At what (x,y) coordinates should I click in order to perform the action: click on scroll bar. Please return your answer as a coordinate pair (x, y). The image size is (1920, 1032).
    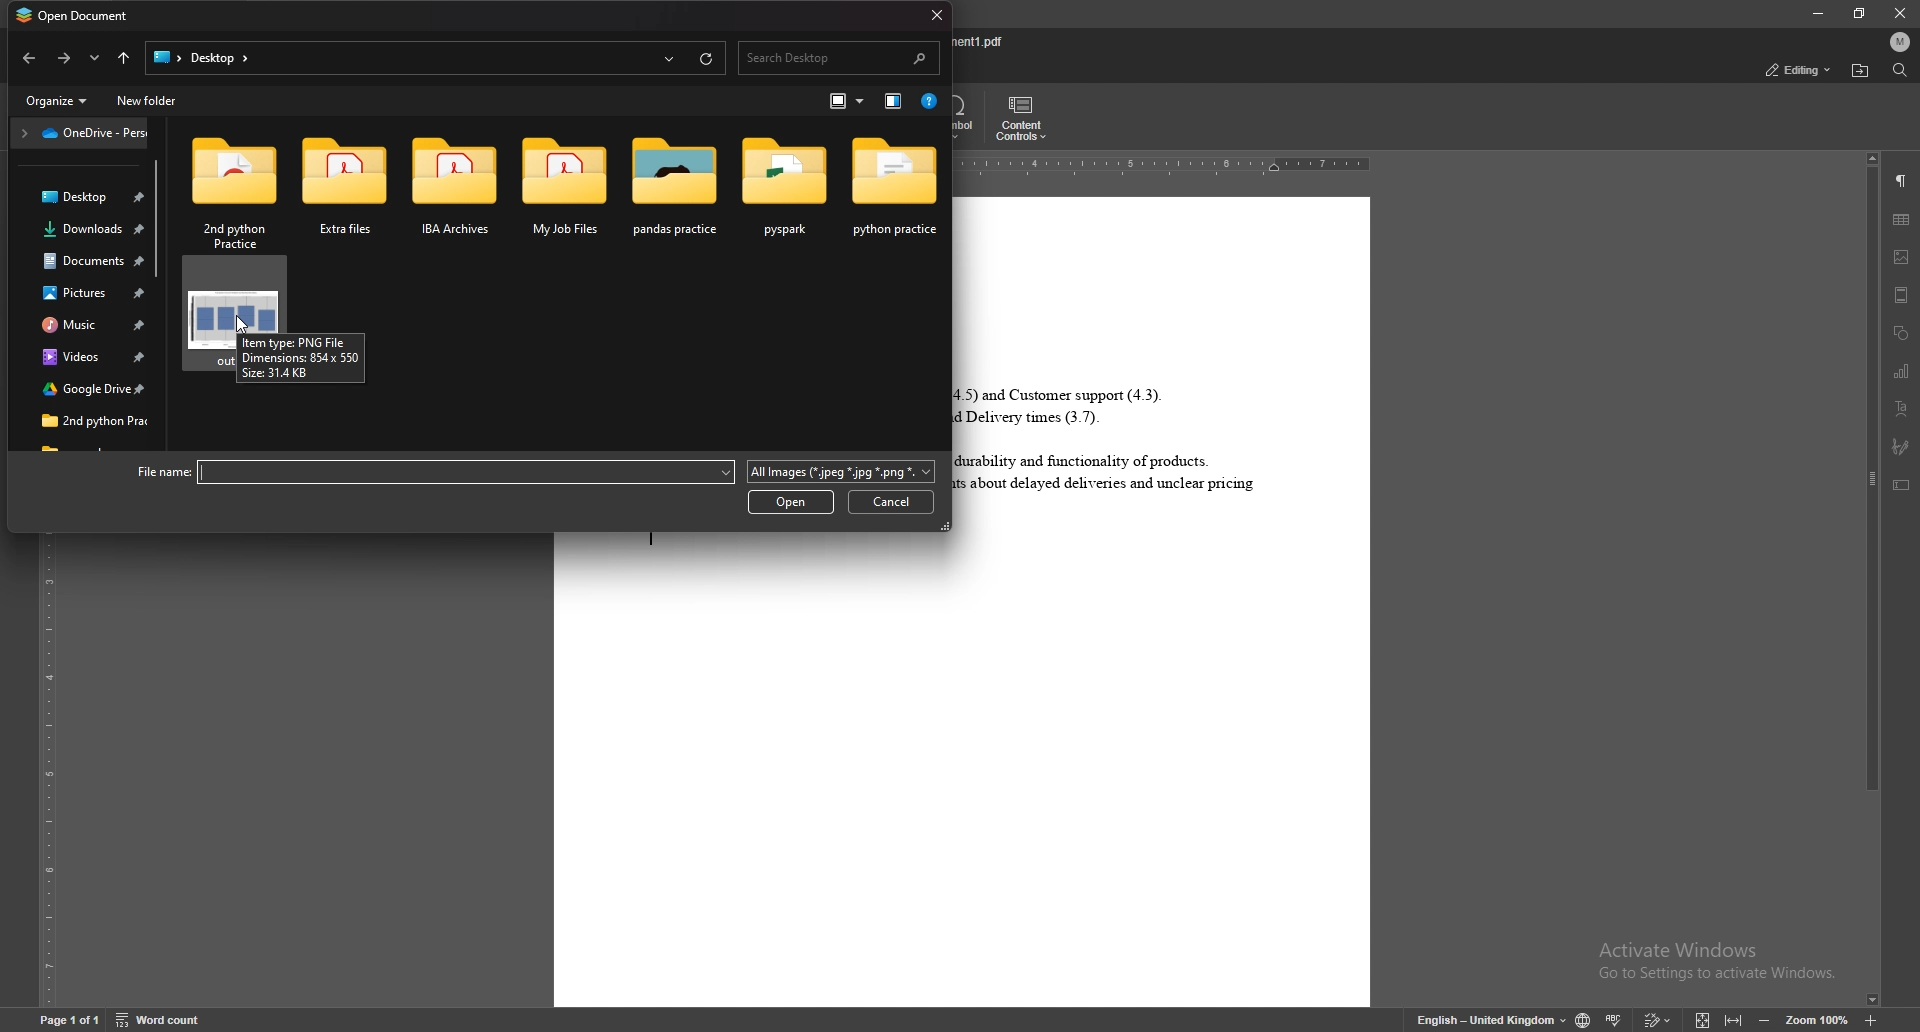
    Looking at the image, I should click on (164, 280).